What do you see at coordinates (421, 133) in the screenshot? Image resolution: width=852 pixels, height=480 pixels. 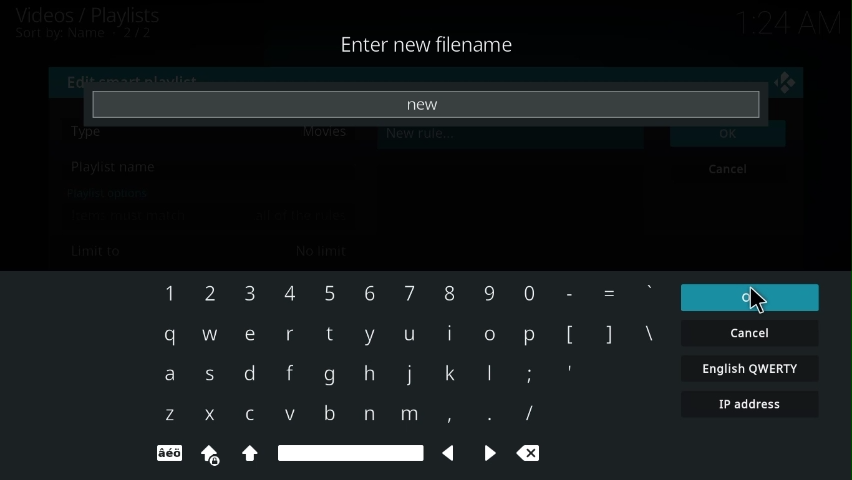 I see `new rule` at bounding box center [421, 133].